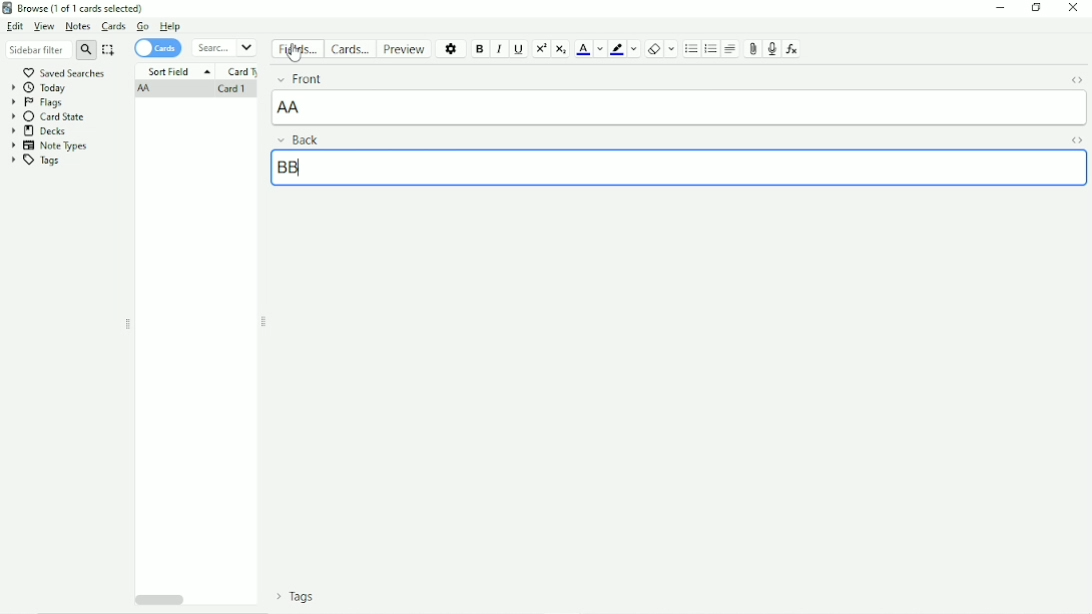  I want to click on Tags, so click(35, 161).